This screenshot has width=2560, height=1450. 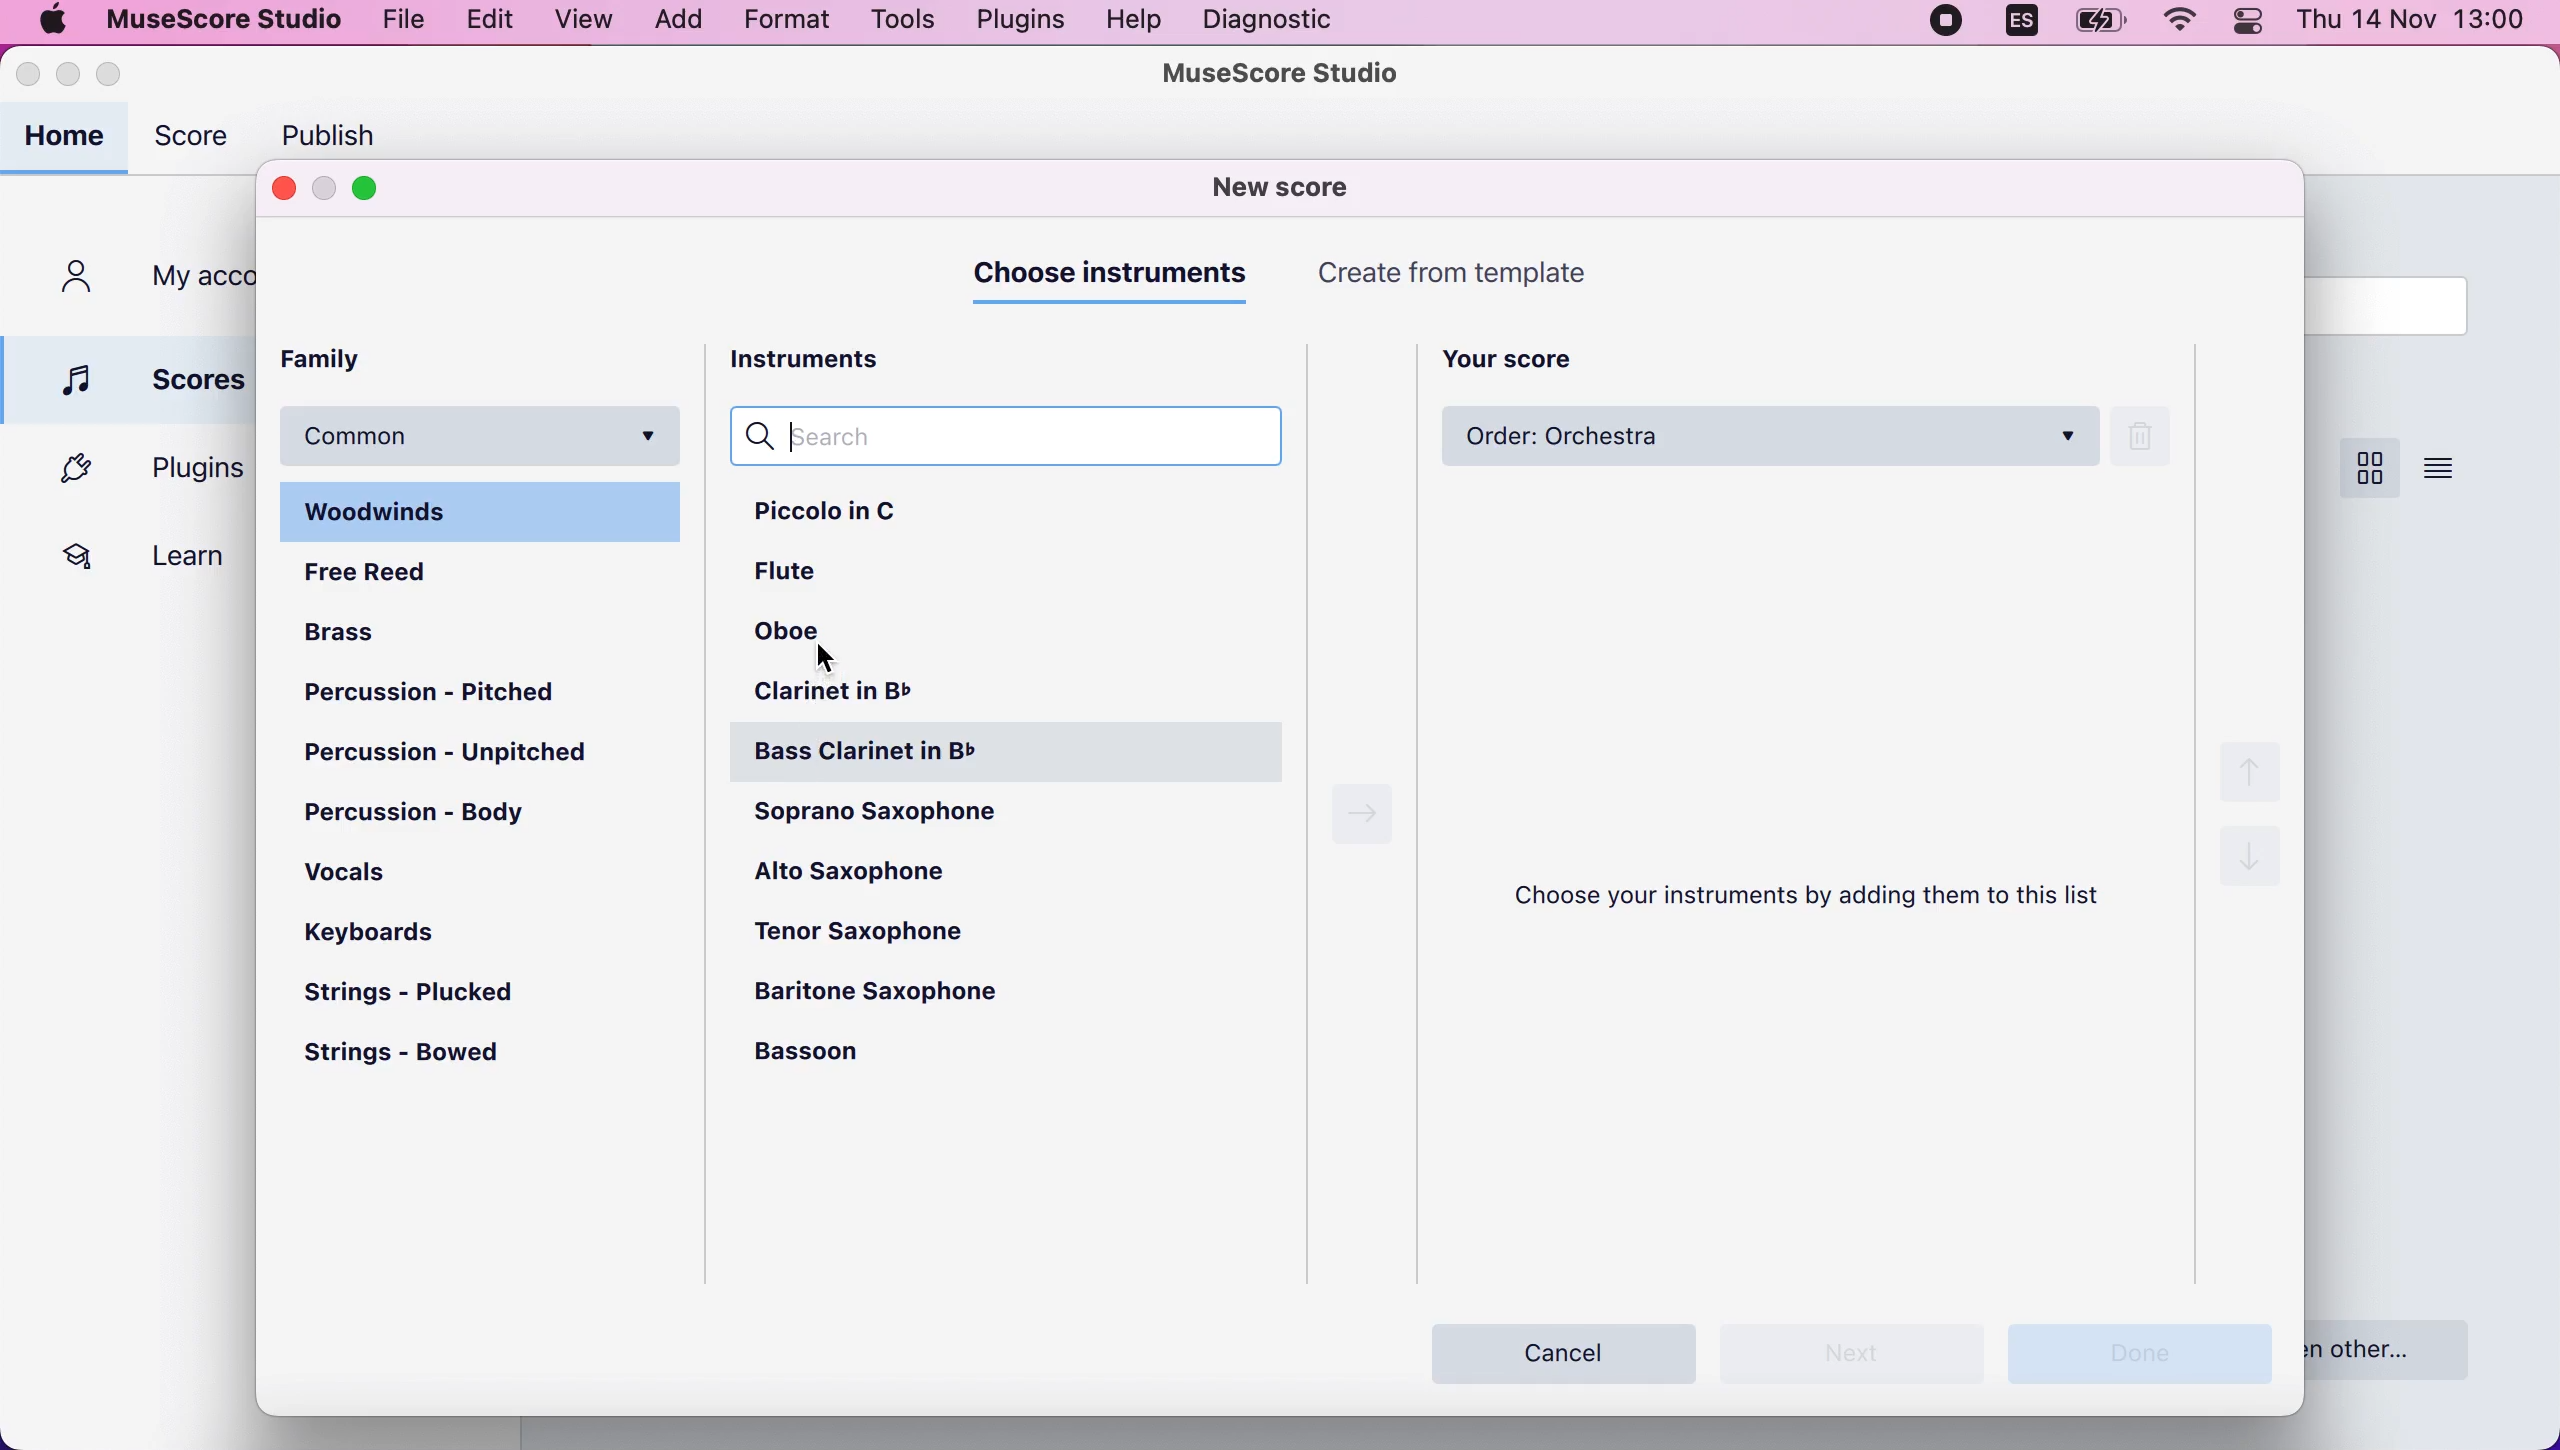 What do you see at coordinates (1016, 23) in the screenshot?
I see `plugins` at bounding box center [1016, 23].